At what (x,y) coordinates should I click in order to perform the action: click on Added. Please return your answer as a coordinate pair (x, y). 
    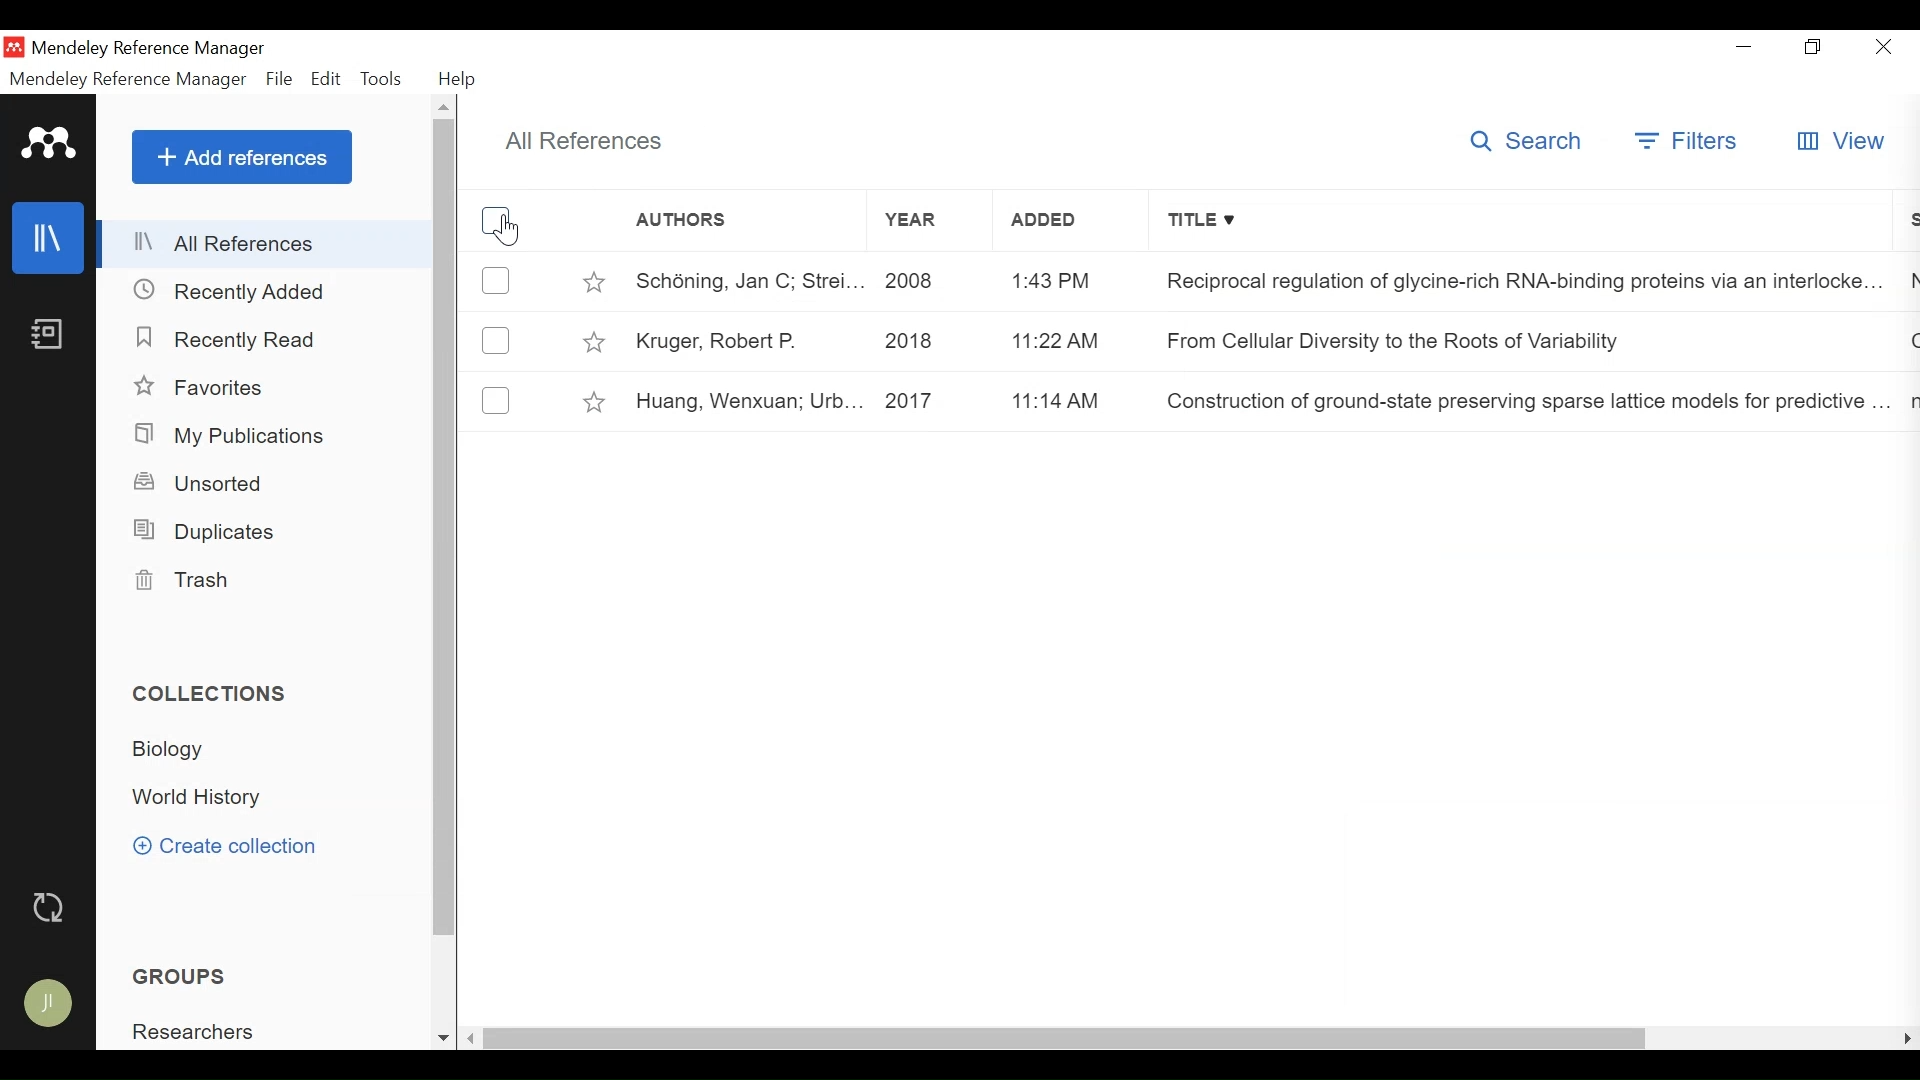
    Looking at the image, I should click on (1059, 224).